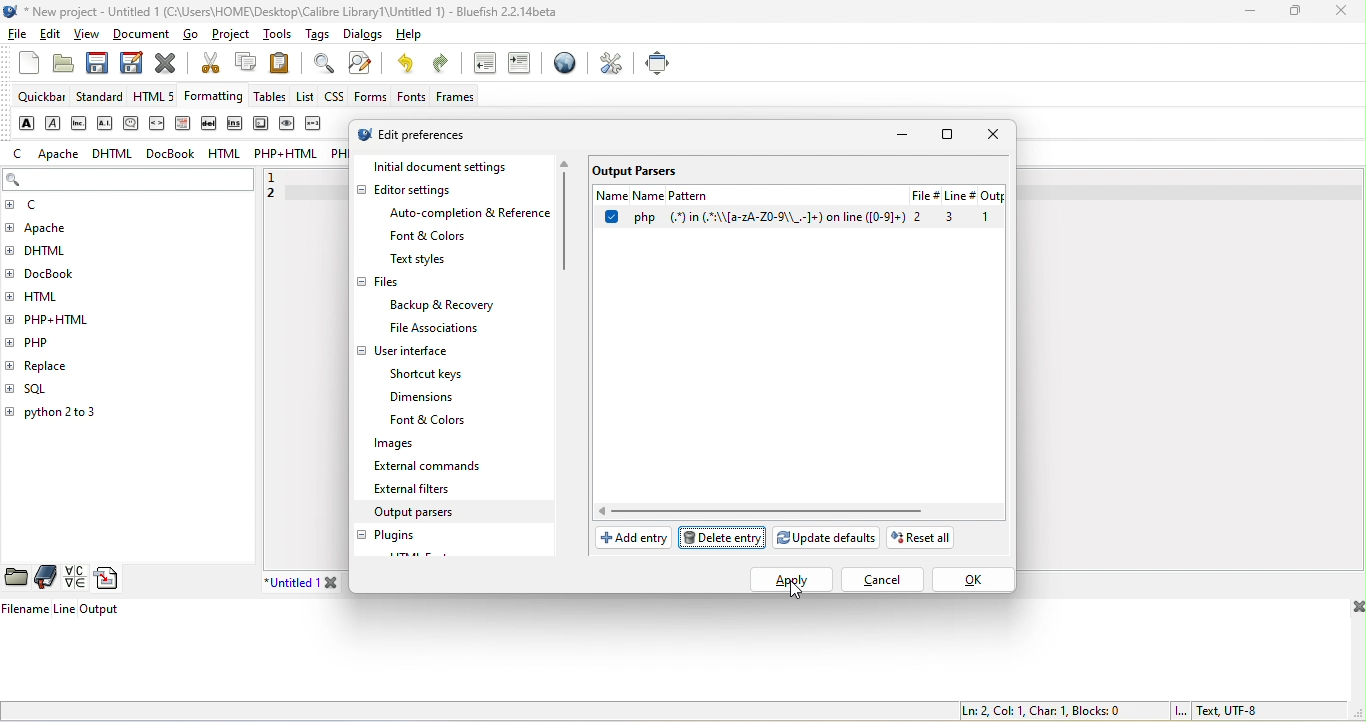 The image size is (1366, 722). What do you see at coordinates (53, 123) in the screenshot?
I see `emphasis` at bounding box center [53, 123].